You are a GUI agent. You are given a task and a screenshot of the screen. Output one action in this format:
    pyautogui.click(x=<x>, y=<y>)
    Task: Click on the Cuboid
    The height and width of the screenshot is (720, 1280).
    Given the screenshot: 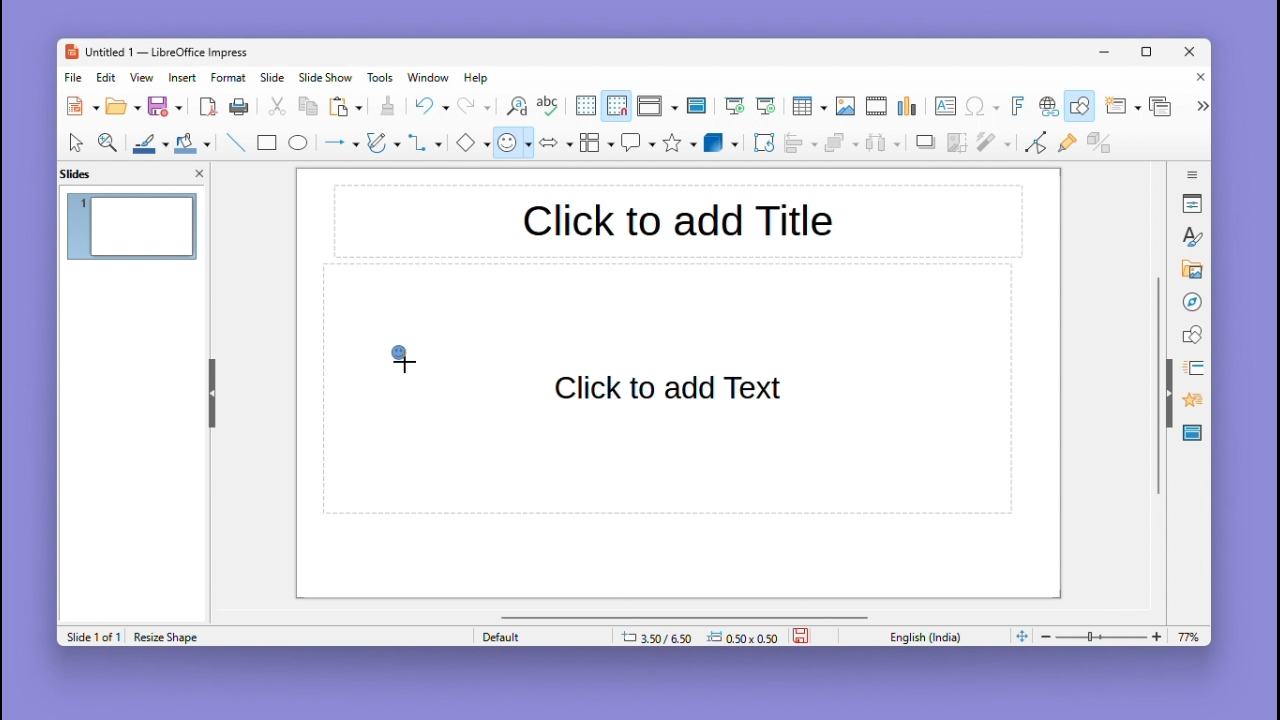 What is the action you would take?
    pyautogui.click(x=721, y=144)
    